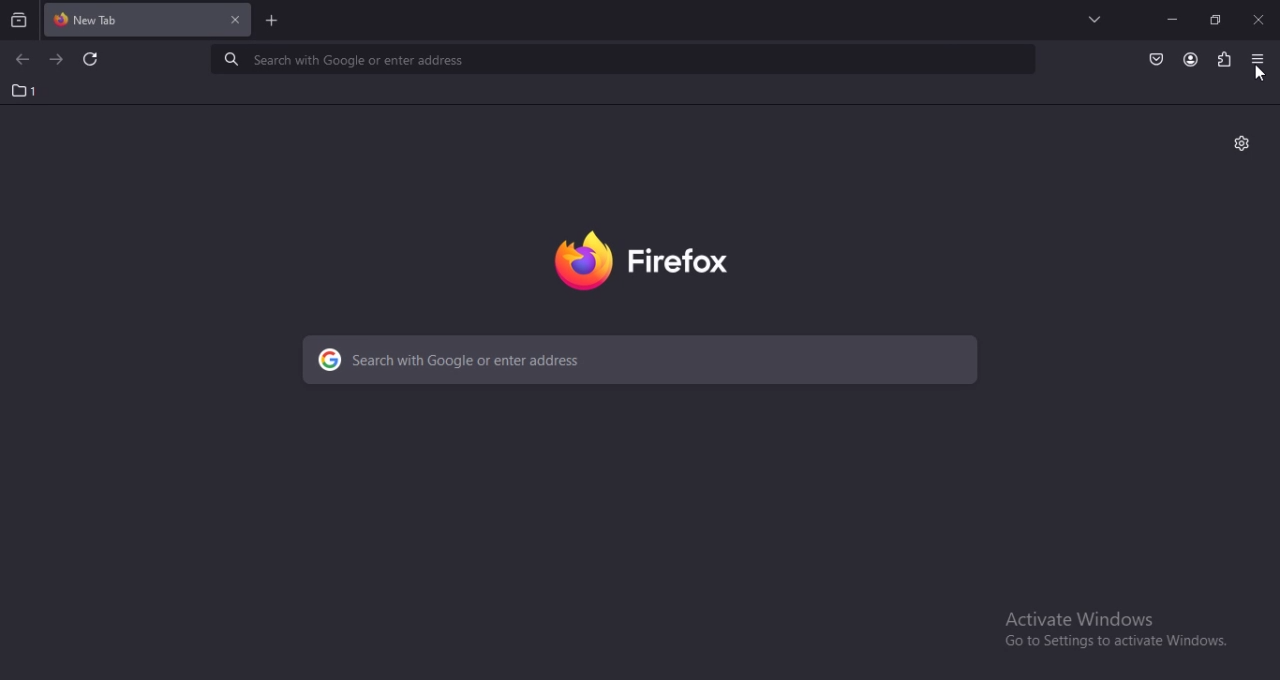  Describe the element at coordinates (271, 21) in the screenshot. I see `new tab` at that location.